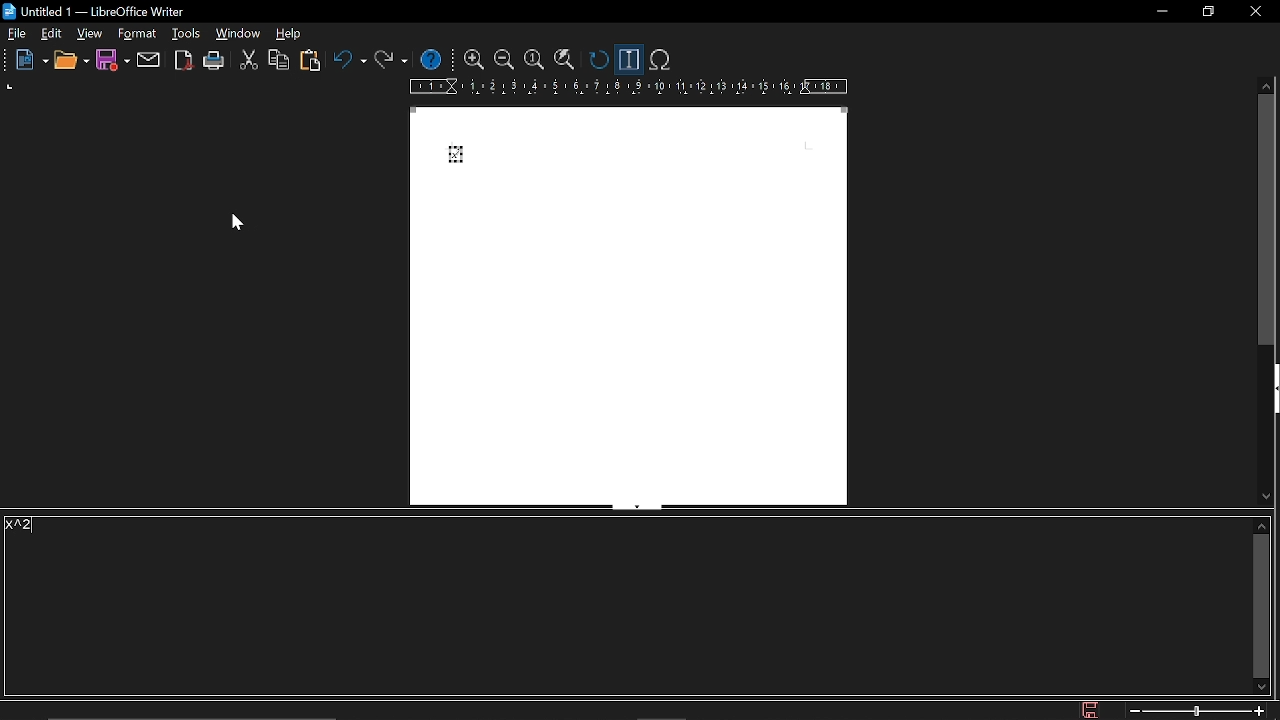 The image size is (1280, 720). What do you see at coordinates (350, 61) in the screenshot?
I see `undo` at bounding box center [350, 61].